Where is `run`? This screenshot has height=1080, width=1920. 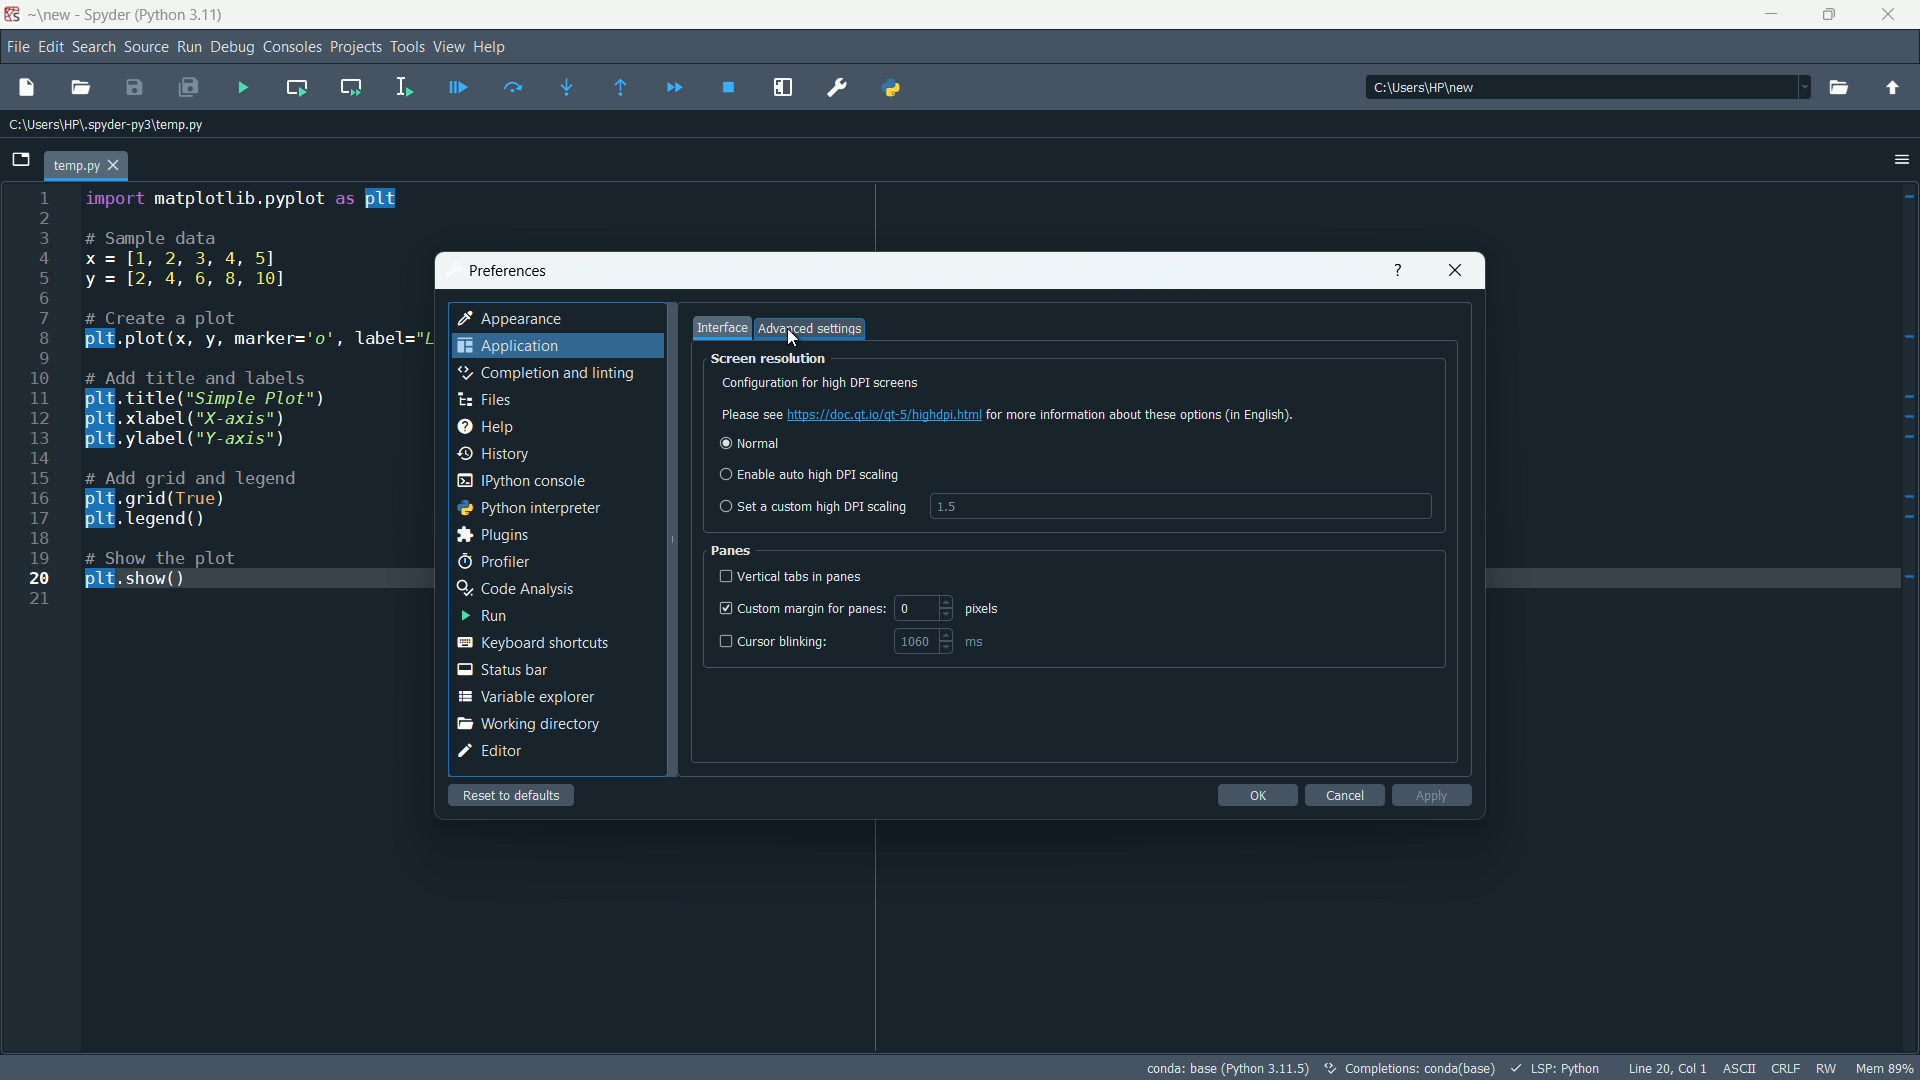 run is located at coordinates (483, 616).